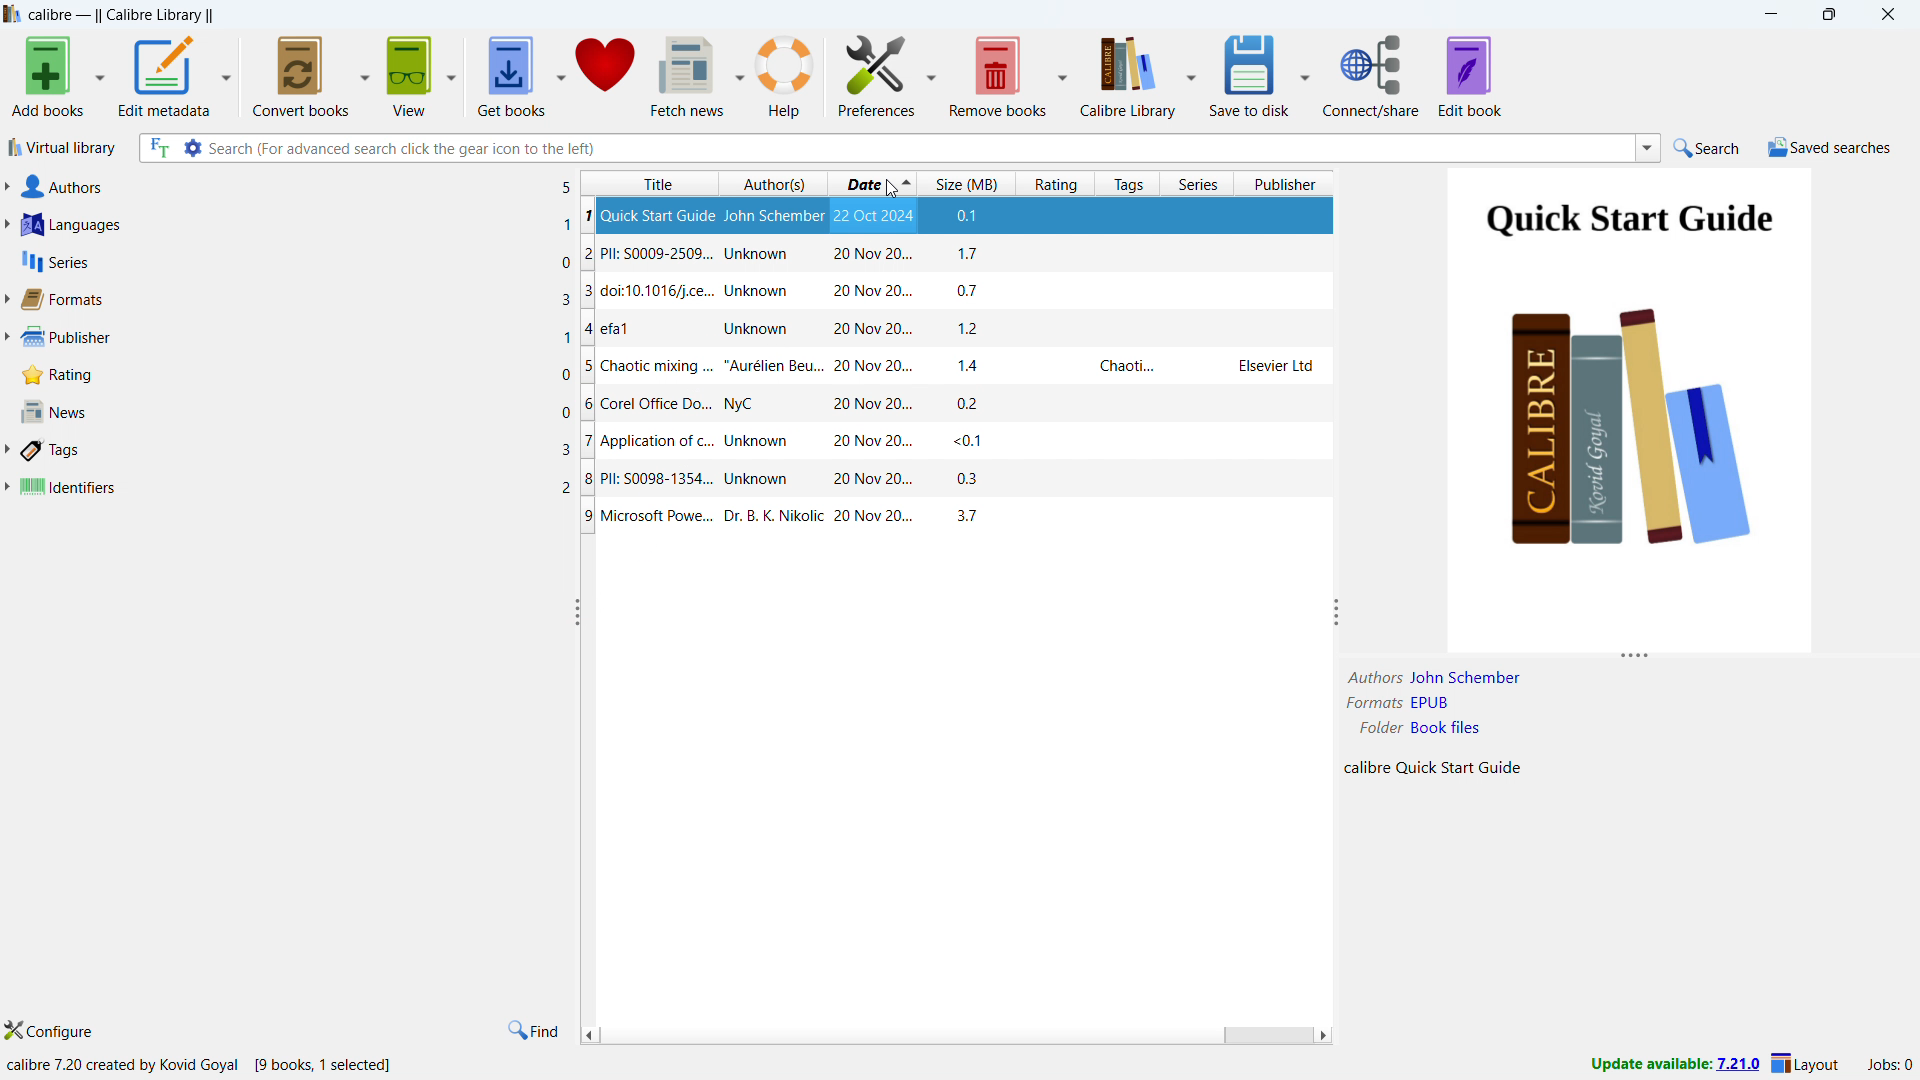 The image size is (1920, 1080). Describe the element at coordinates (1265, 1037) in the screenshot. I see `Horizontal scrollbar` at that location.